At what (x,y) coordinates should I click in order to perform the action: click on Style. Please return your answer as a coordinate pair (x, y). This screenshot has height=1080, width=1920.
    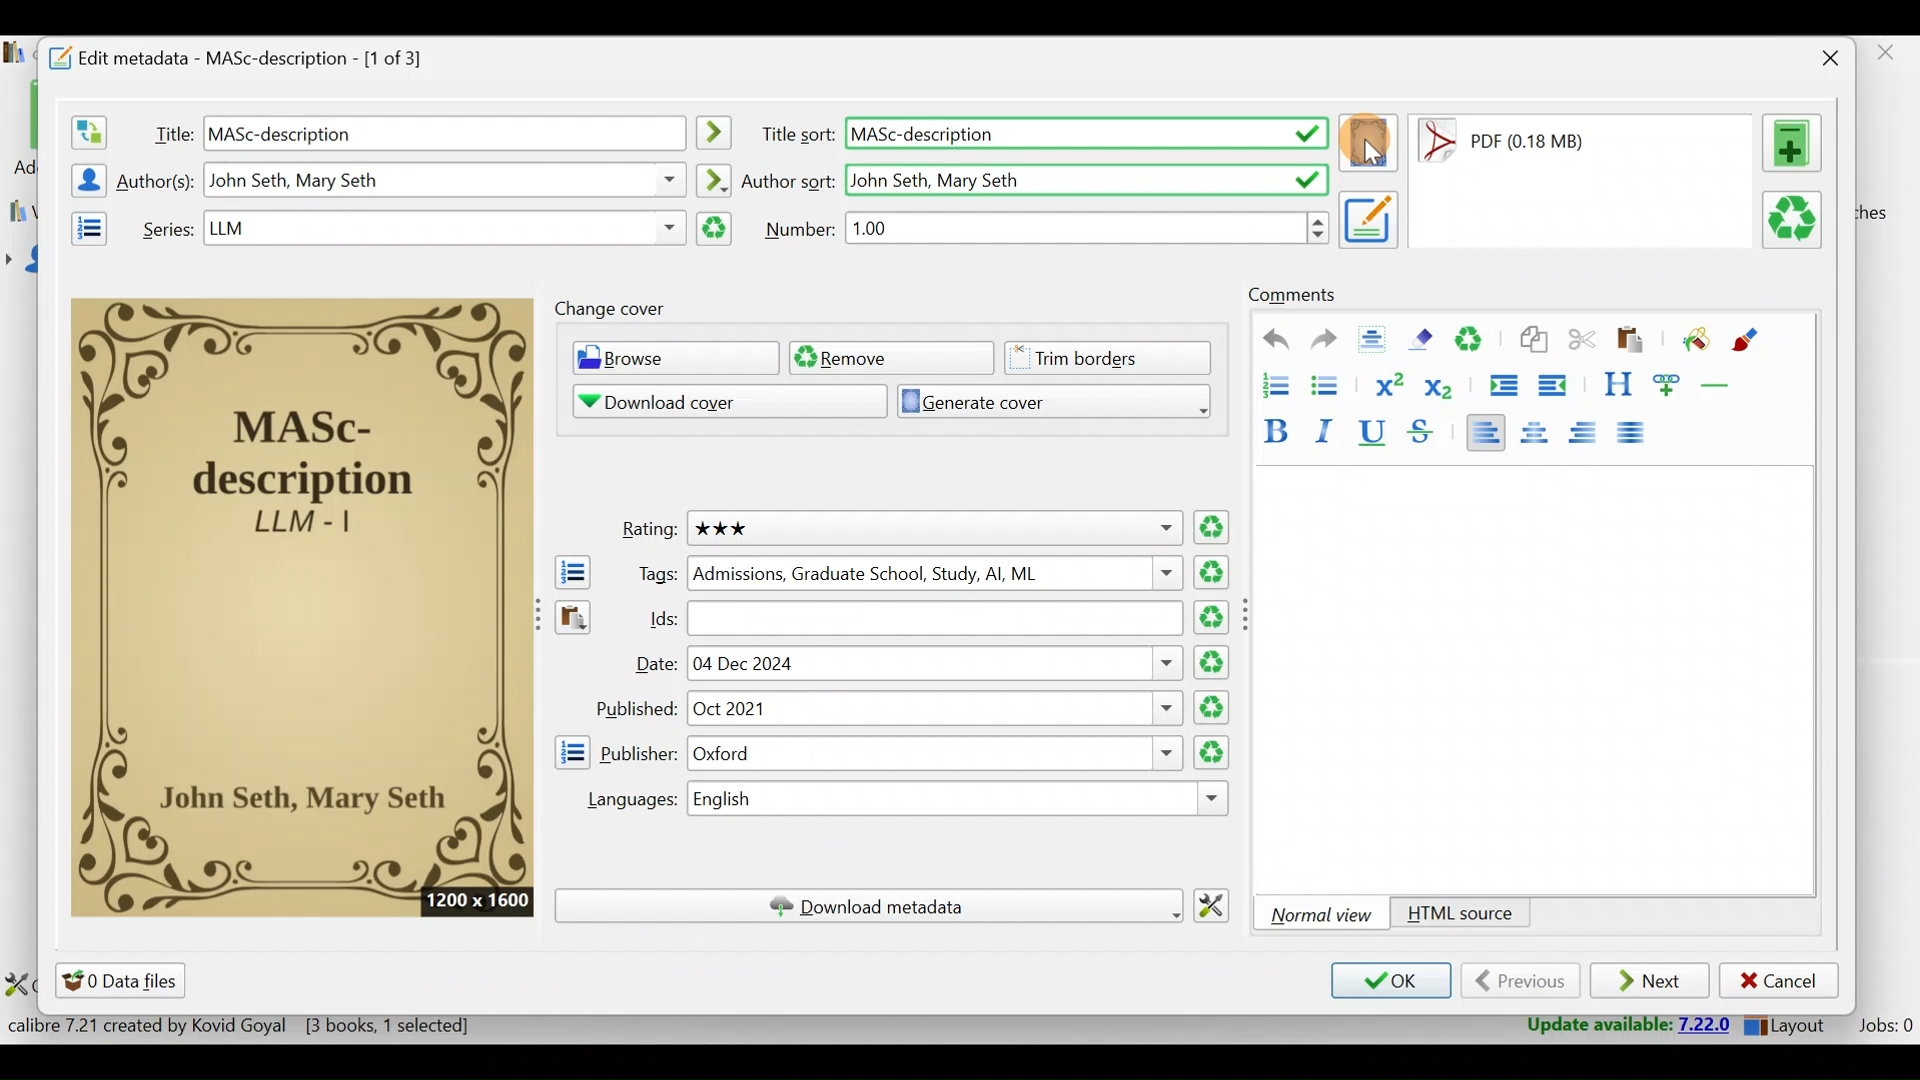
    Looking at the image, I should click on (1617, 384).